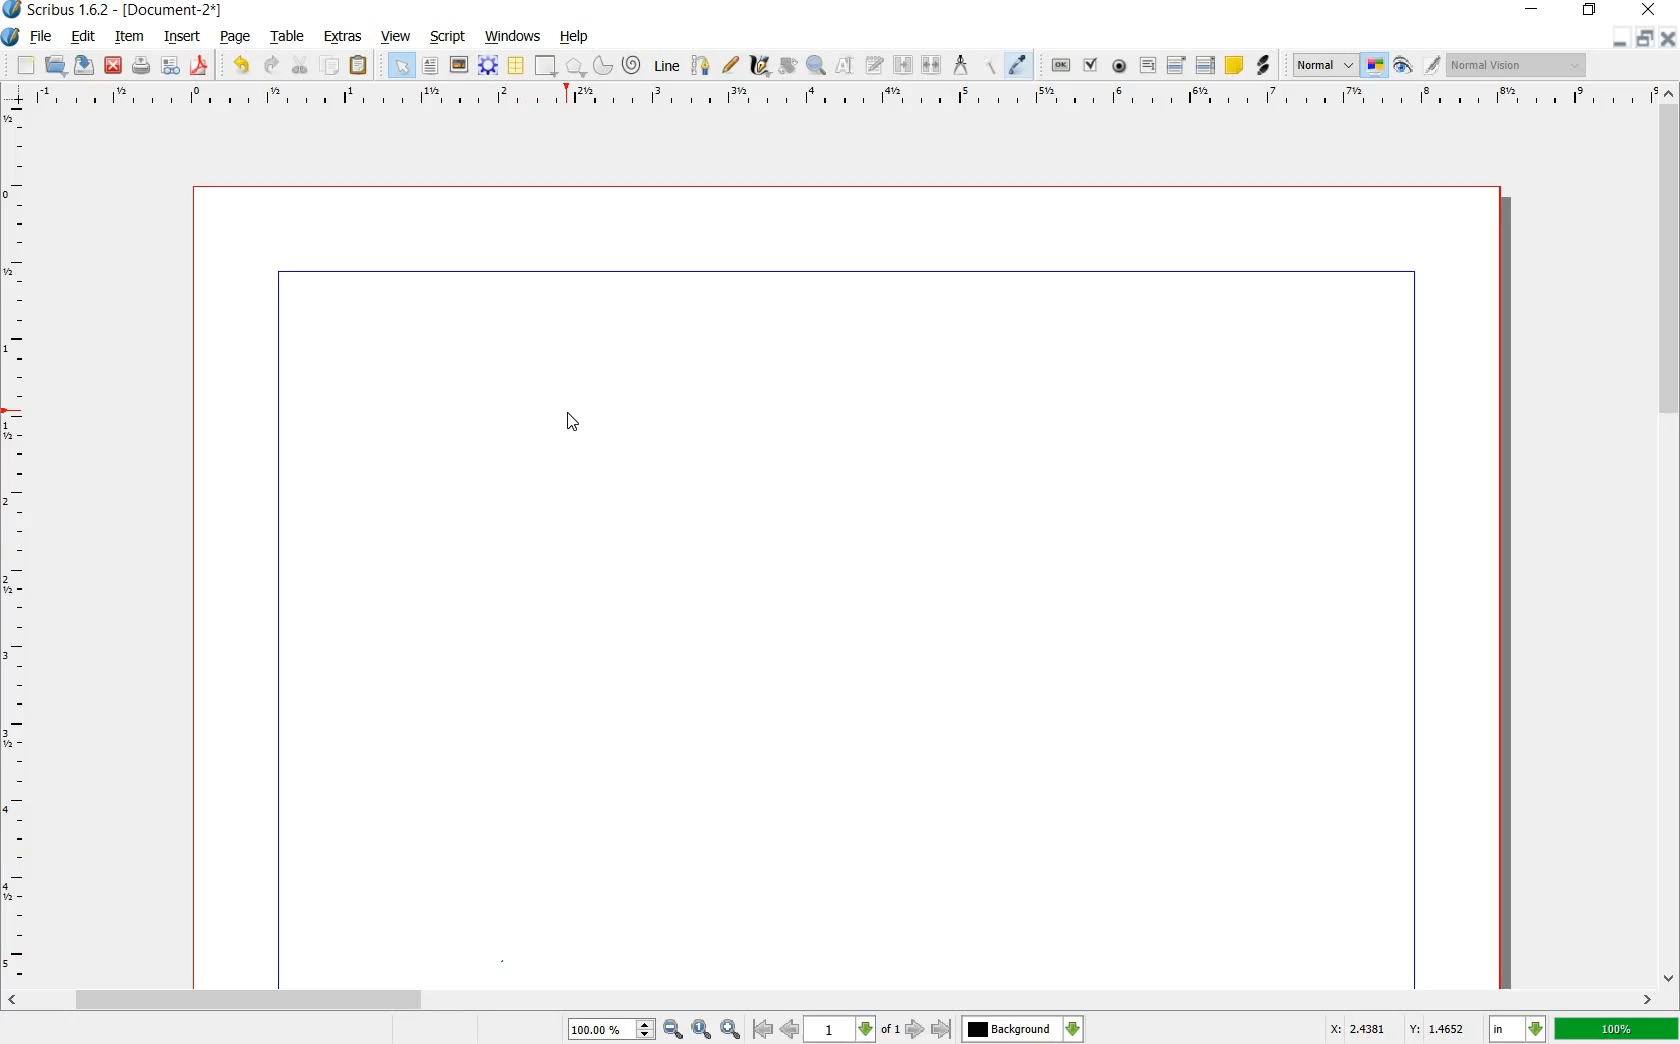 The image size is (1680, 1044). What do you see at coordinates (1404, 66) in the screenshot?
I see `PREVIEW MODE` at bounding box center [1404, 66].